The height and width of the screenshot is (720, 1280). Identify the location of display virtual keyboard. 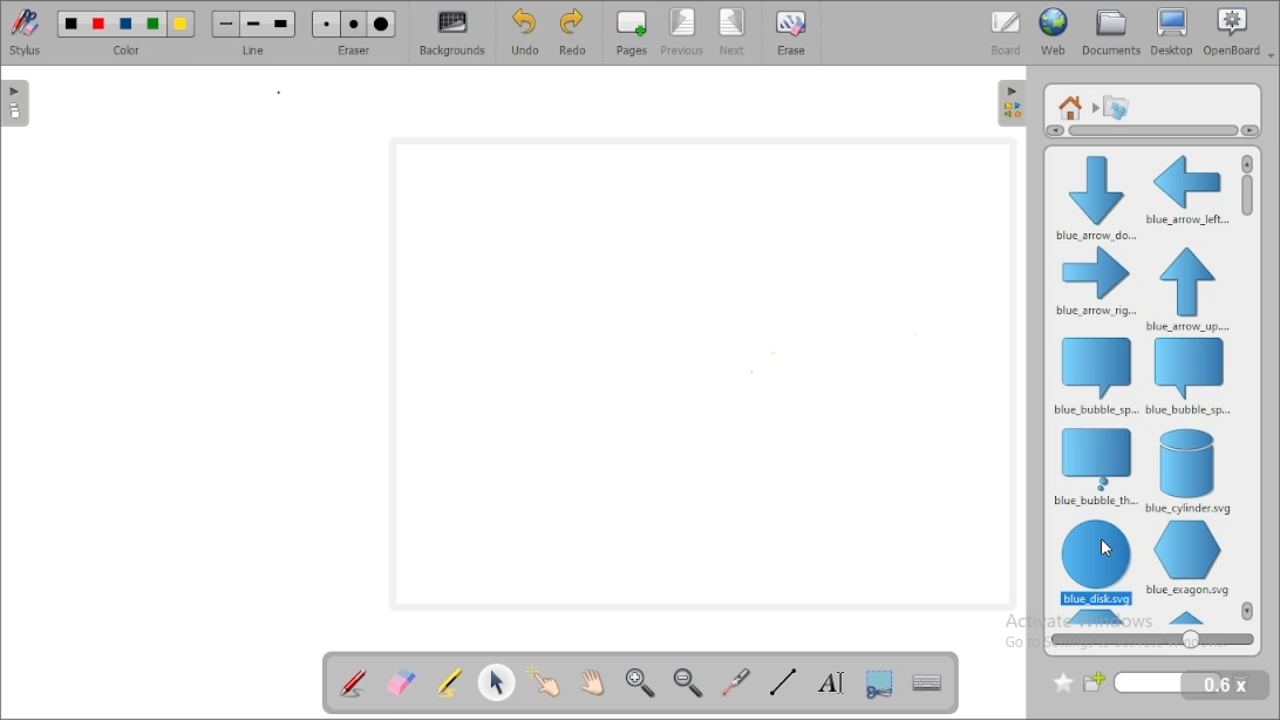
(928, 681).